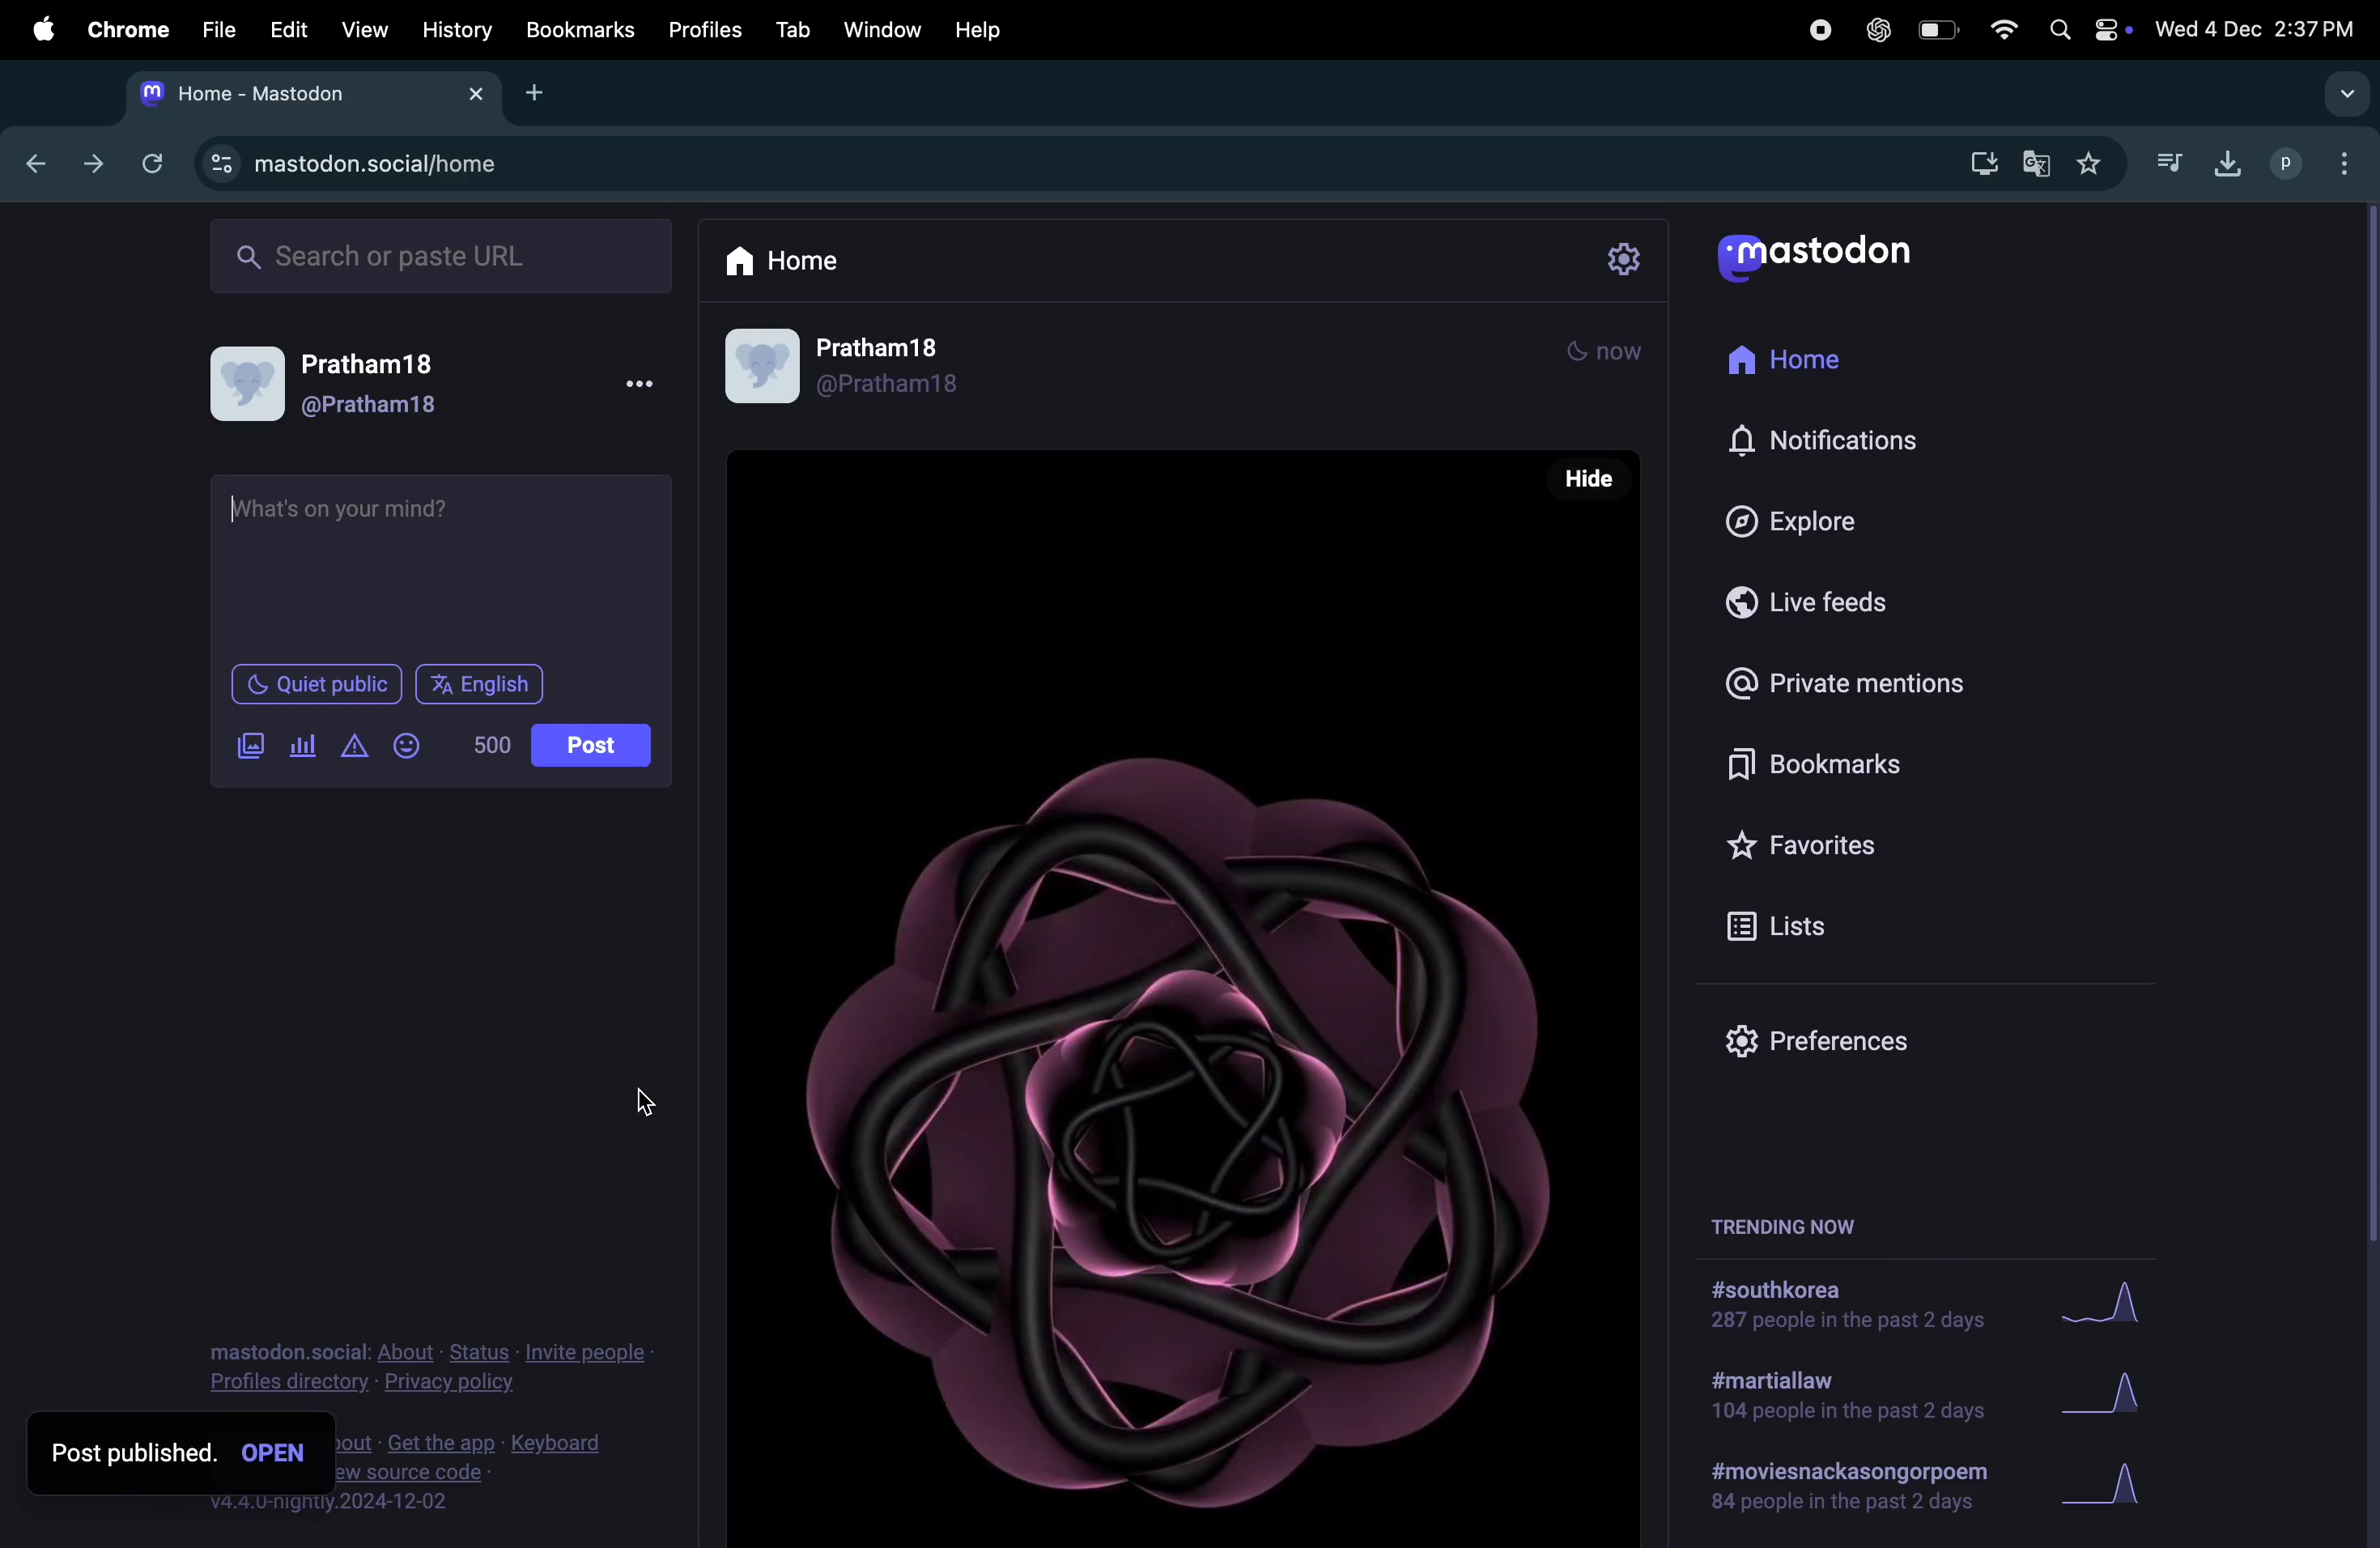 This screenshot has height=1548, width=2380. I want to click on favourites, so click(1809, 839).